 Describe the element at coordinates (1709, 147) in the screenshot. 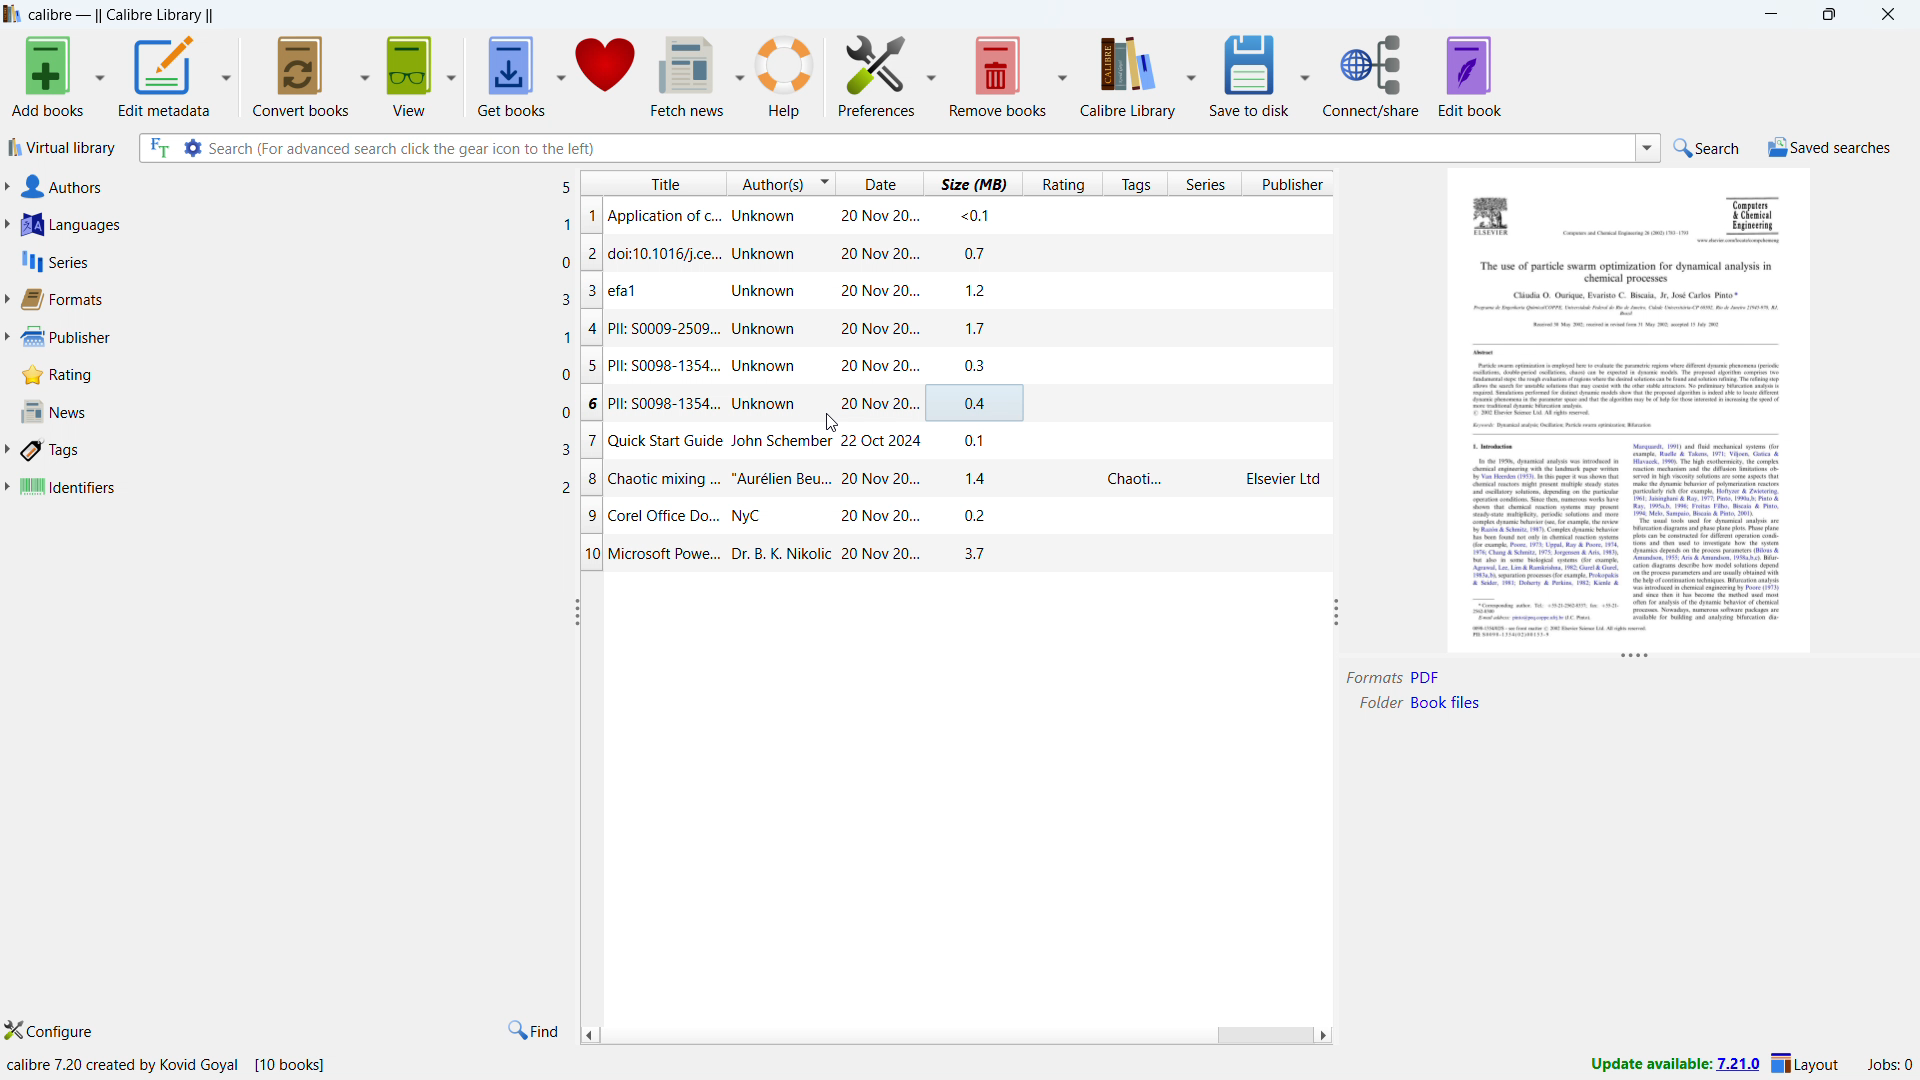

I see `do quick search` at that location.